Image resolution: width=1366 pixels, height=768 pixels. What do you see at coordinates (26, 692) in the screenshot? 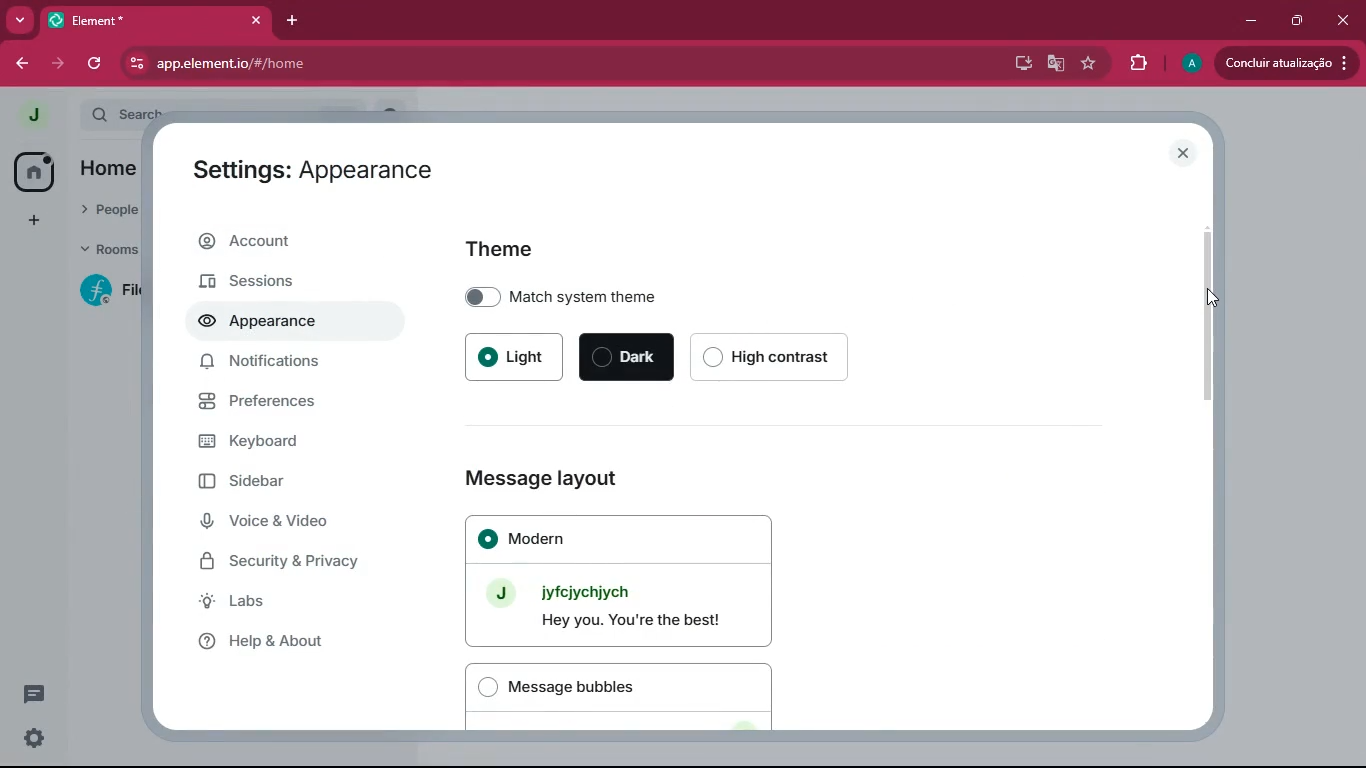
I see `conversations` at bounding box center [26, 692].